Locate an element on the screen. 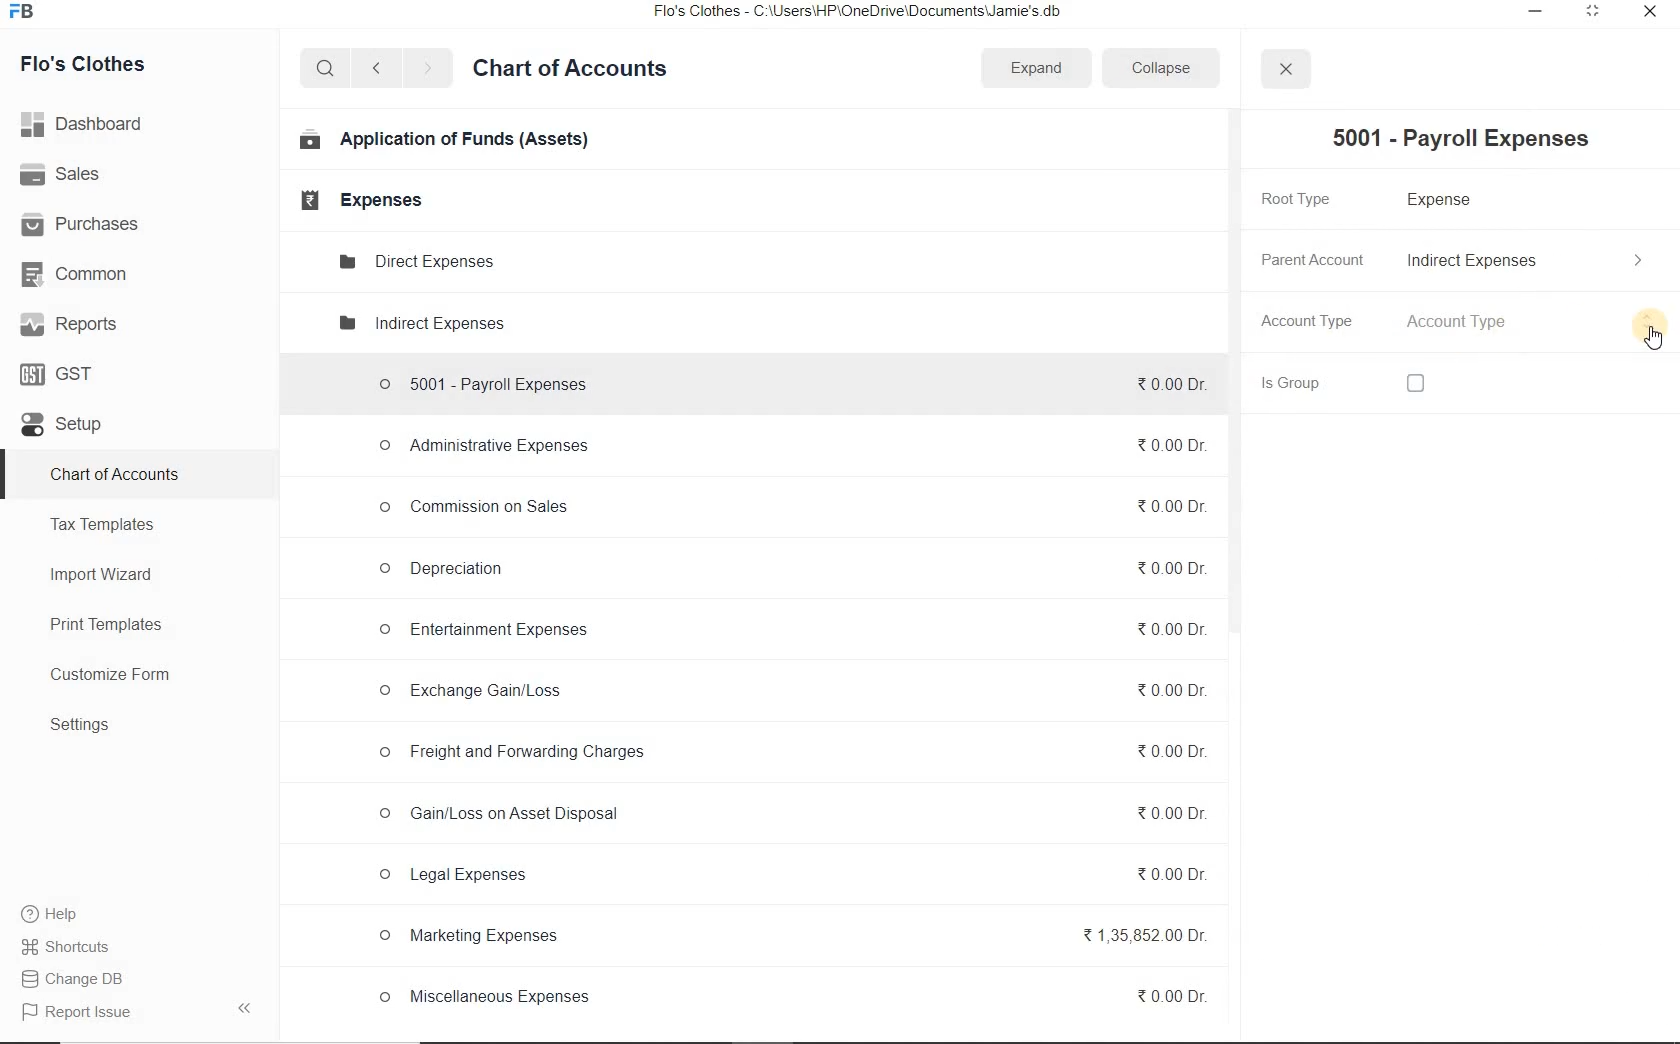 The width and height of the screenshot is (1680, 1044). Flo's Clothes - C:\Users\HP\OneDrive\Documents\Jamie's db is located at coordinates (870, 13).